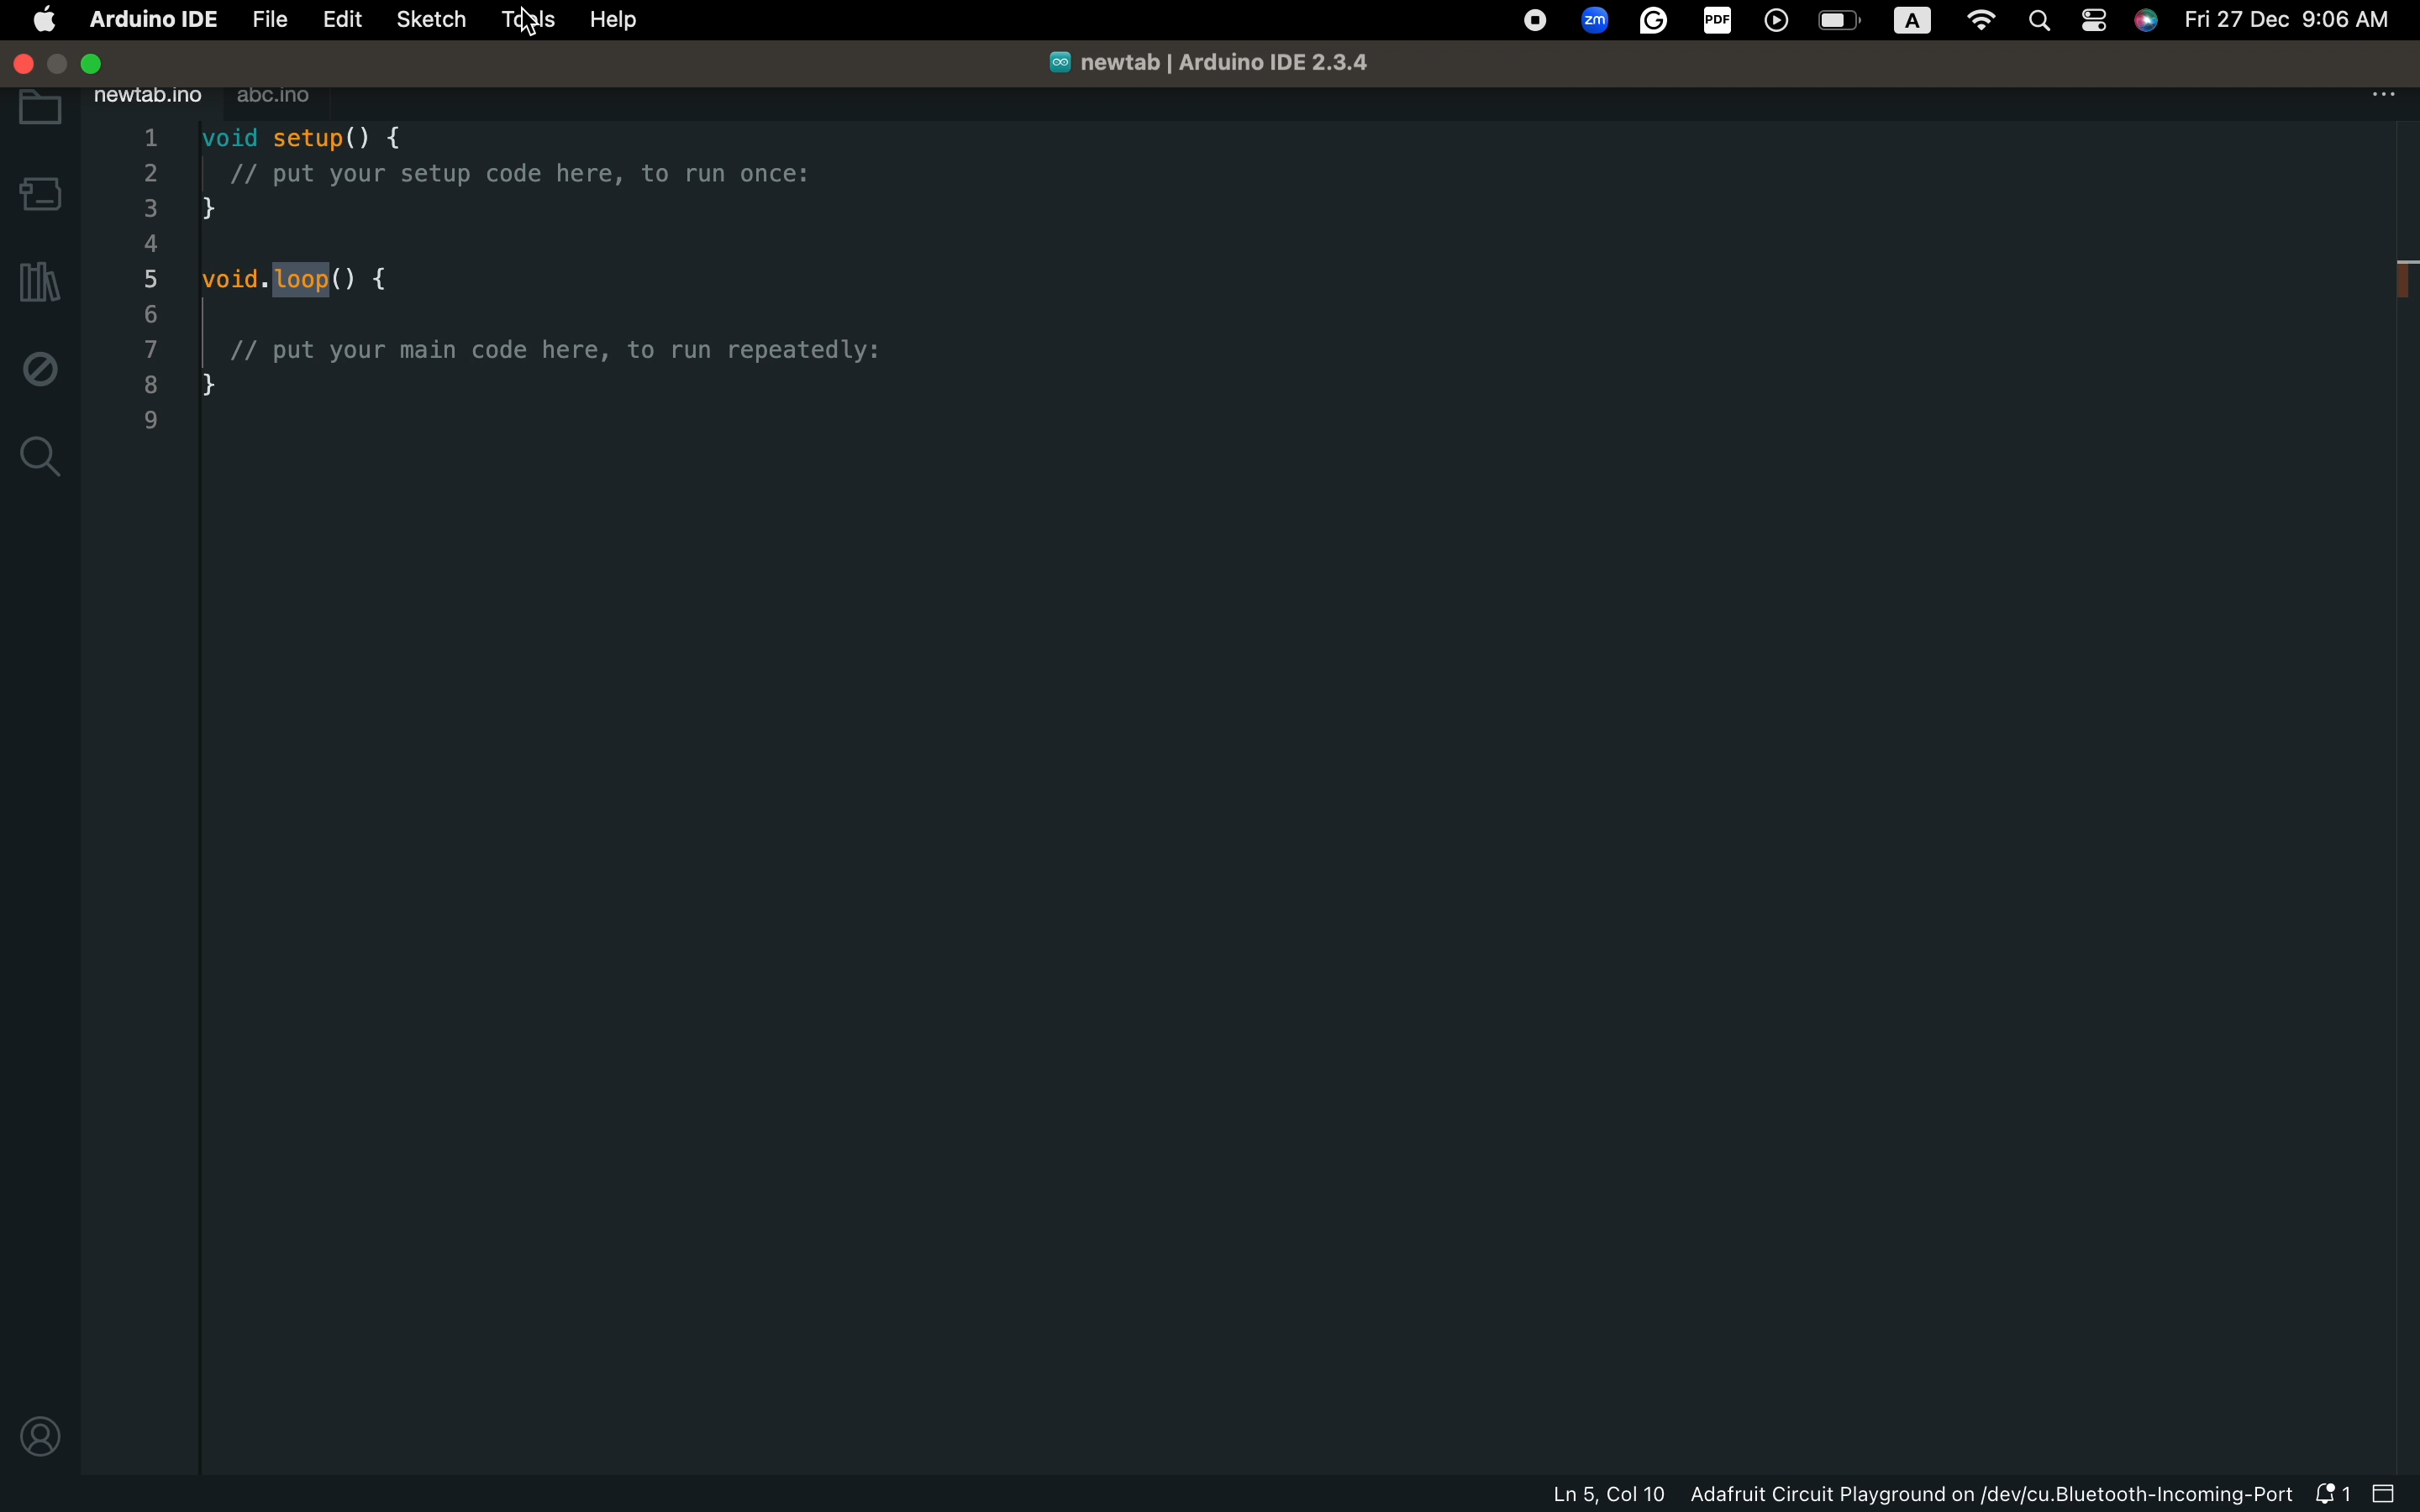  I want to click on newtab | Arduino IDE 2.3.4, so click(1203, 63).